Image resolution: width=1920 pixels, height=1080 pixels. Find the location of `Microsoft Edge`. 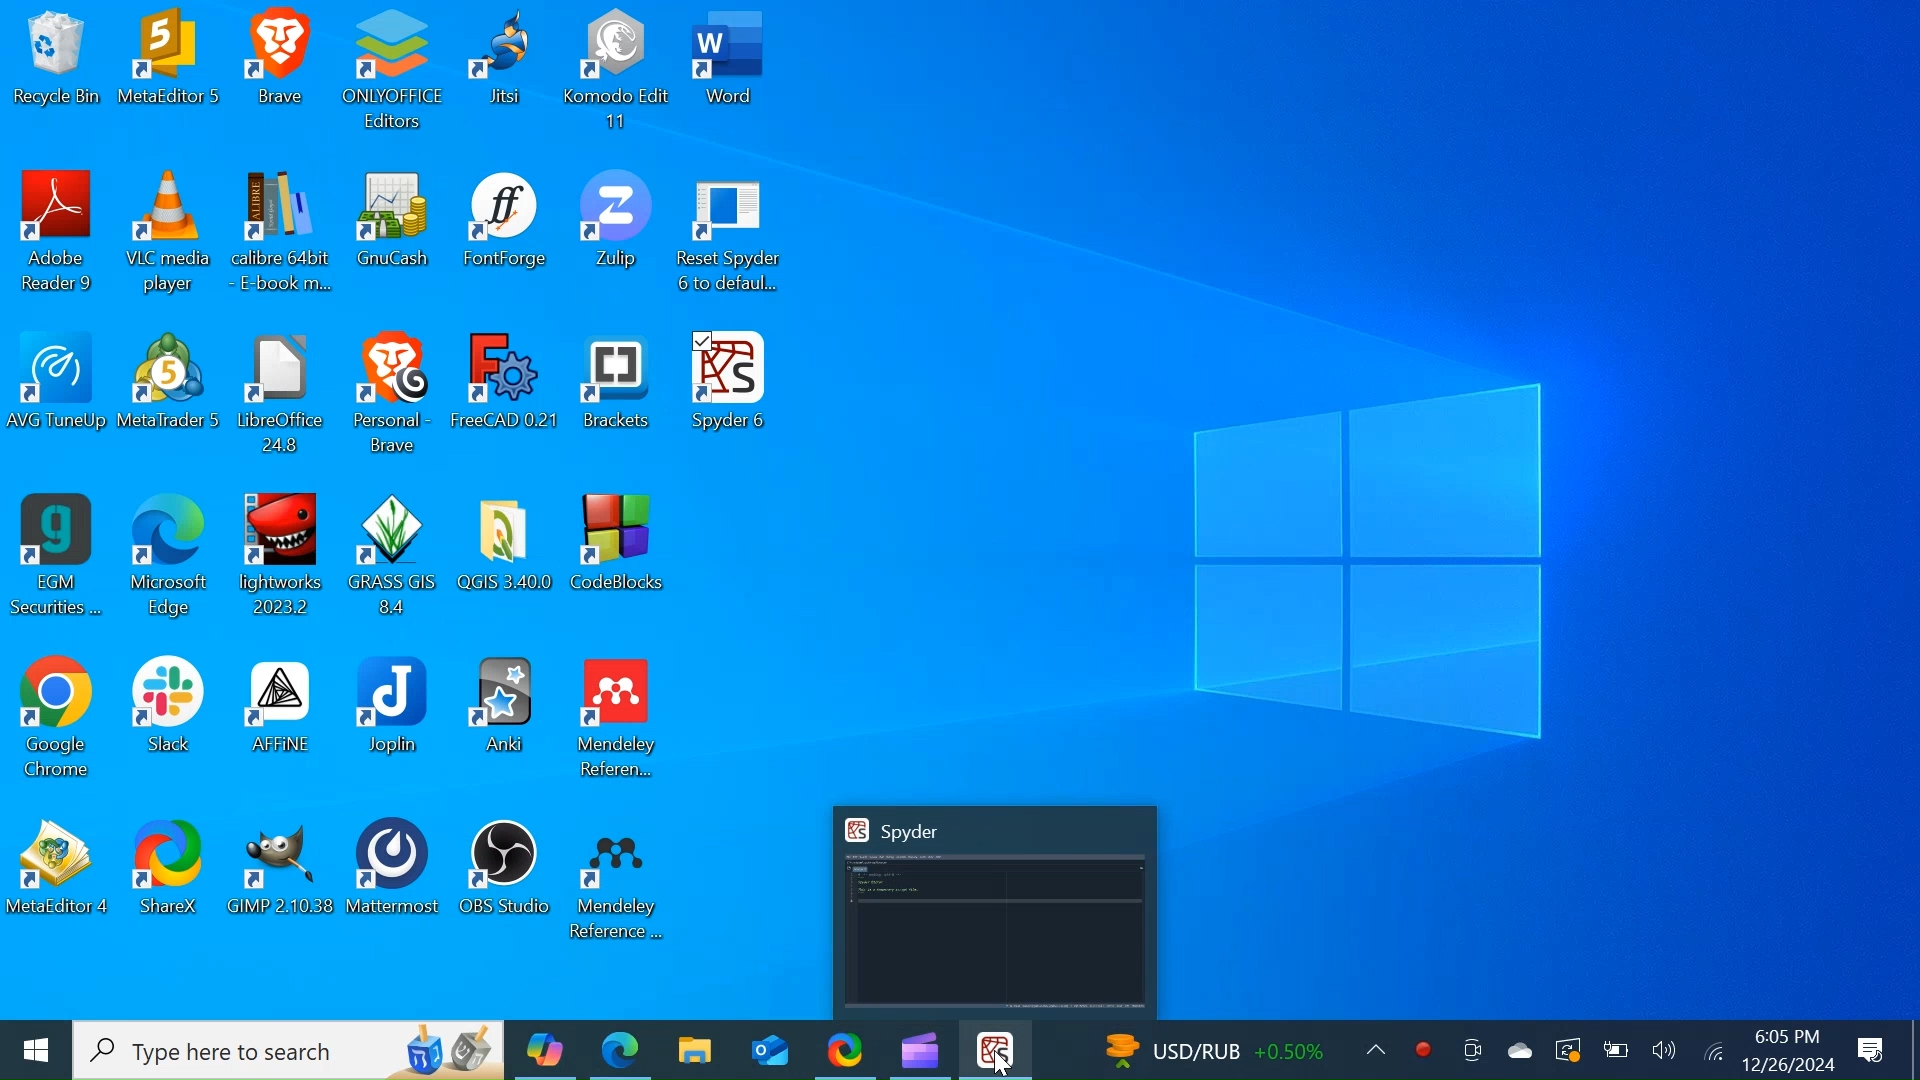

Microsoft Edge is located at coordinates (172, 558).